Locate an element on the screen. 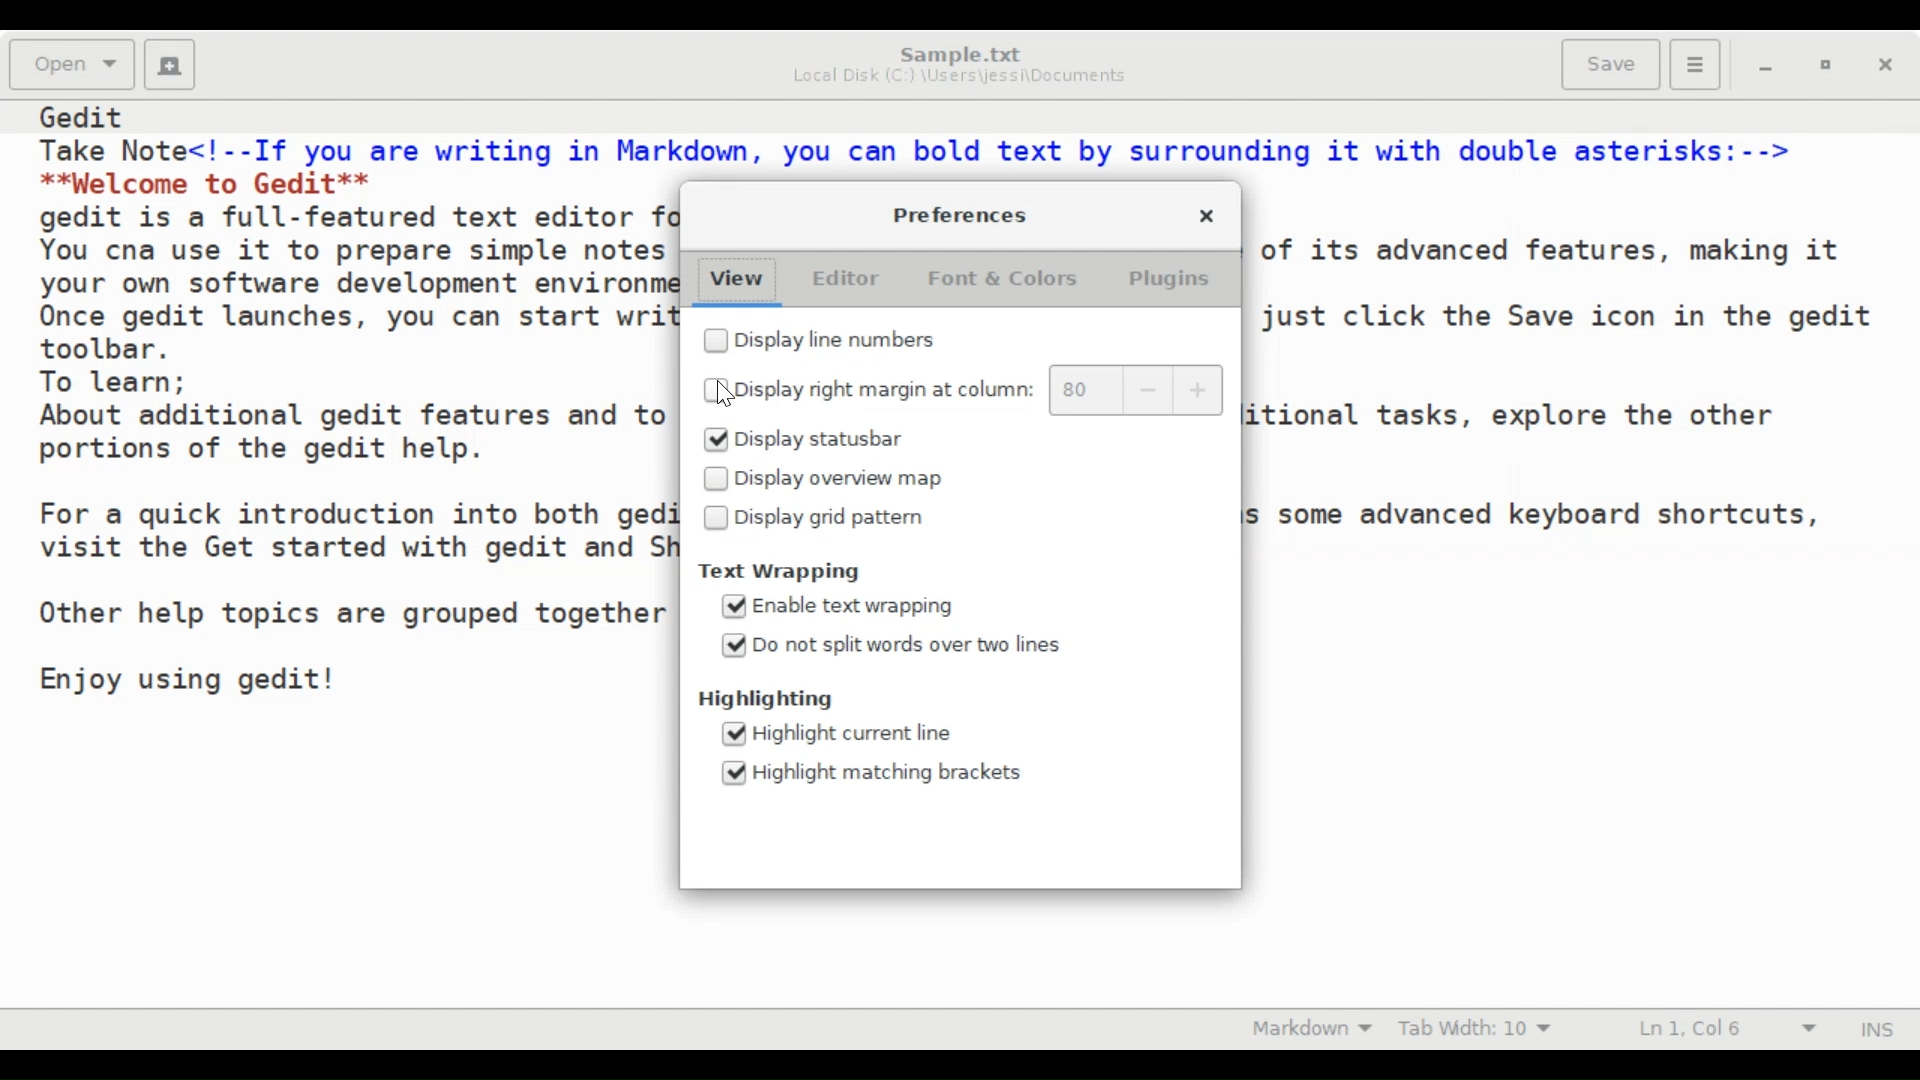  (un)select Display statusbar is located at coordinates (805, 440).